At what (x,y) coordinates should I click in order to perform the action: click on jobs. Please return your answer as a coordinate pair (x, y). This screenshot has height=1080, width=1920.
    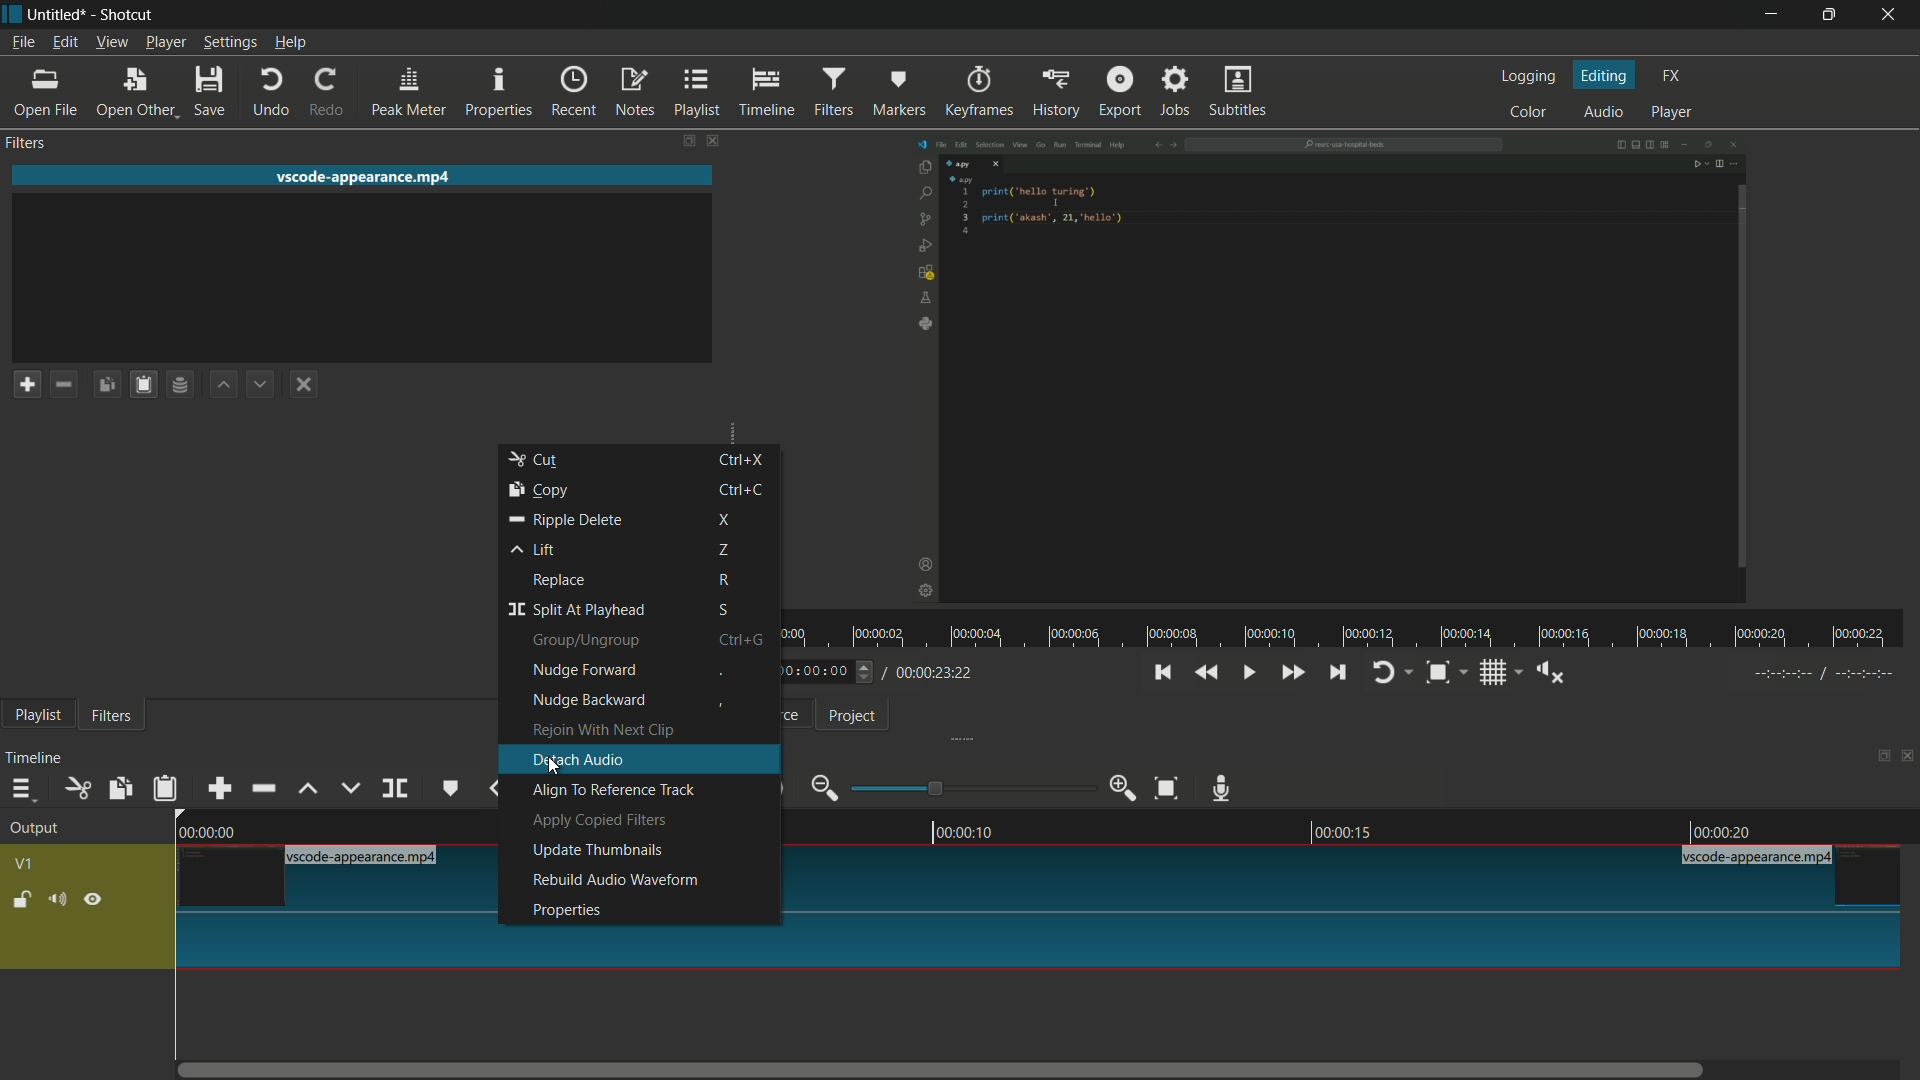
    Looking at the image, I should click on (1177, 93).